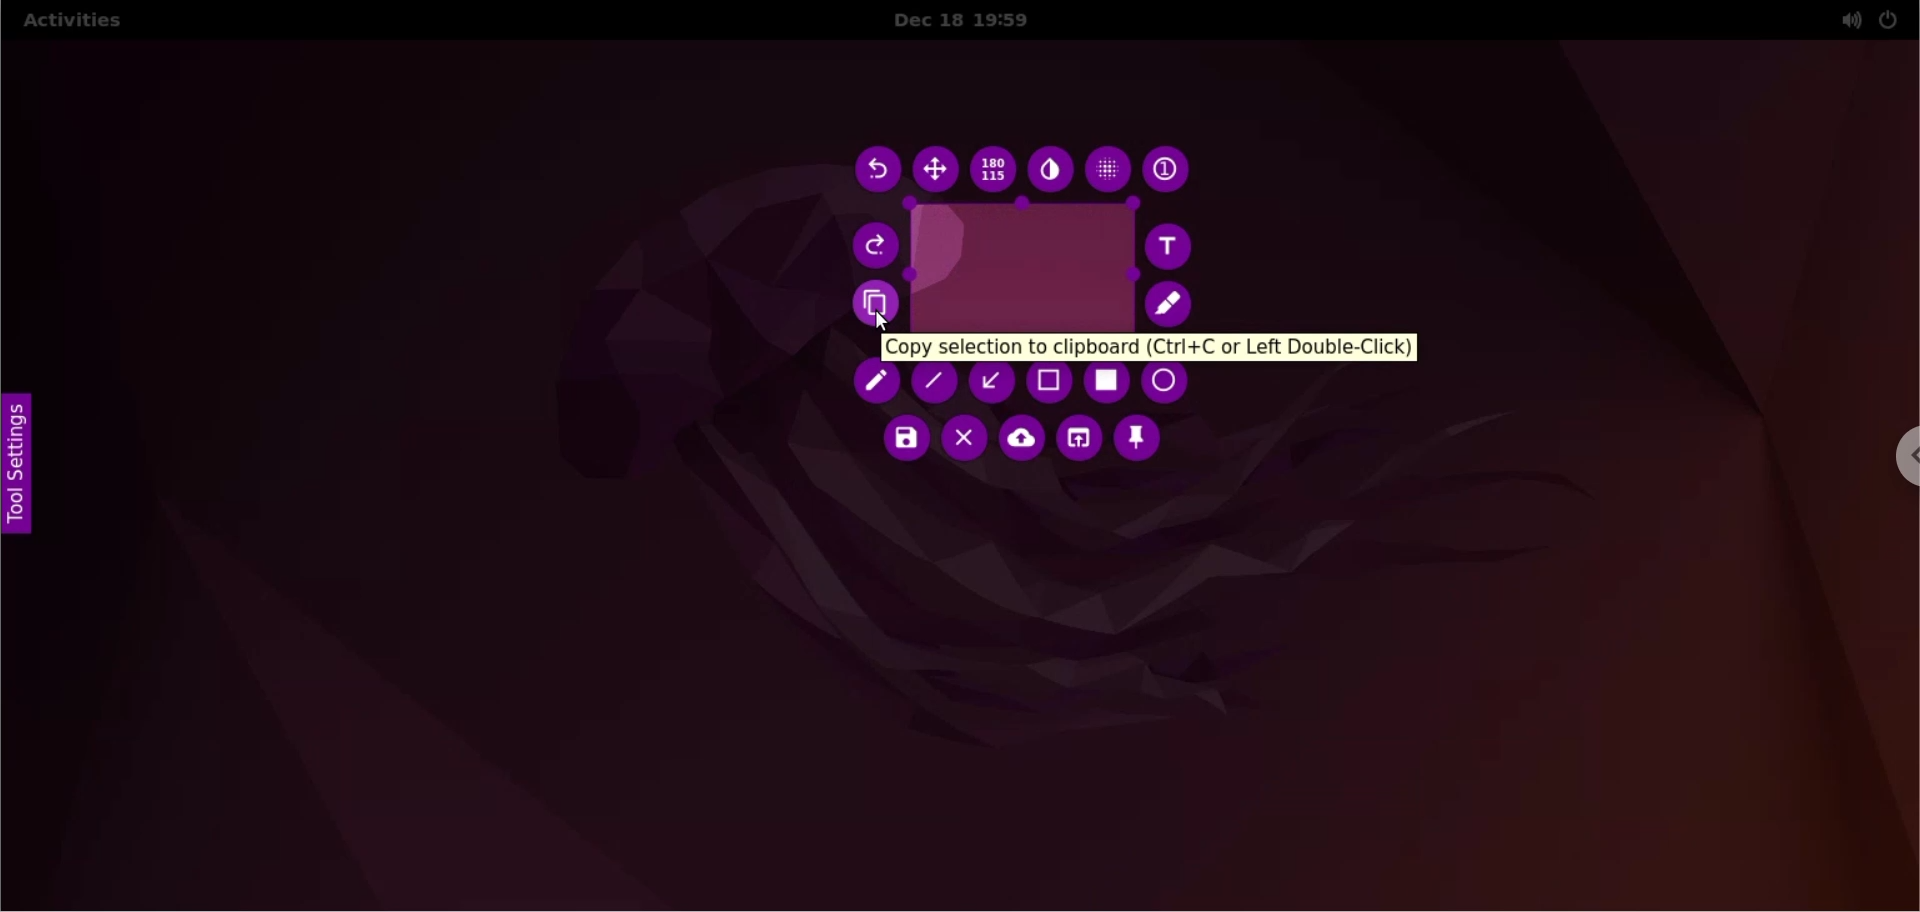  Describe the element at coordinates (907, 439) in the screenshot. I see `save ` at that location.